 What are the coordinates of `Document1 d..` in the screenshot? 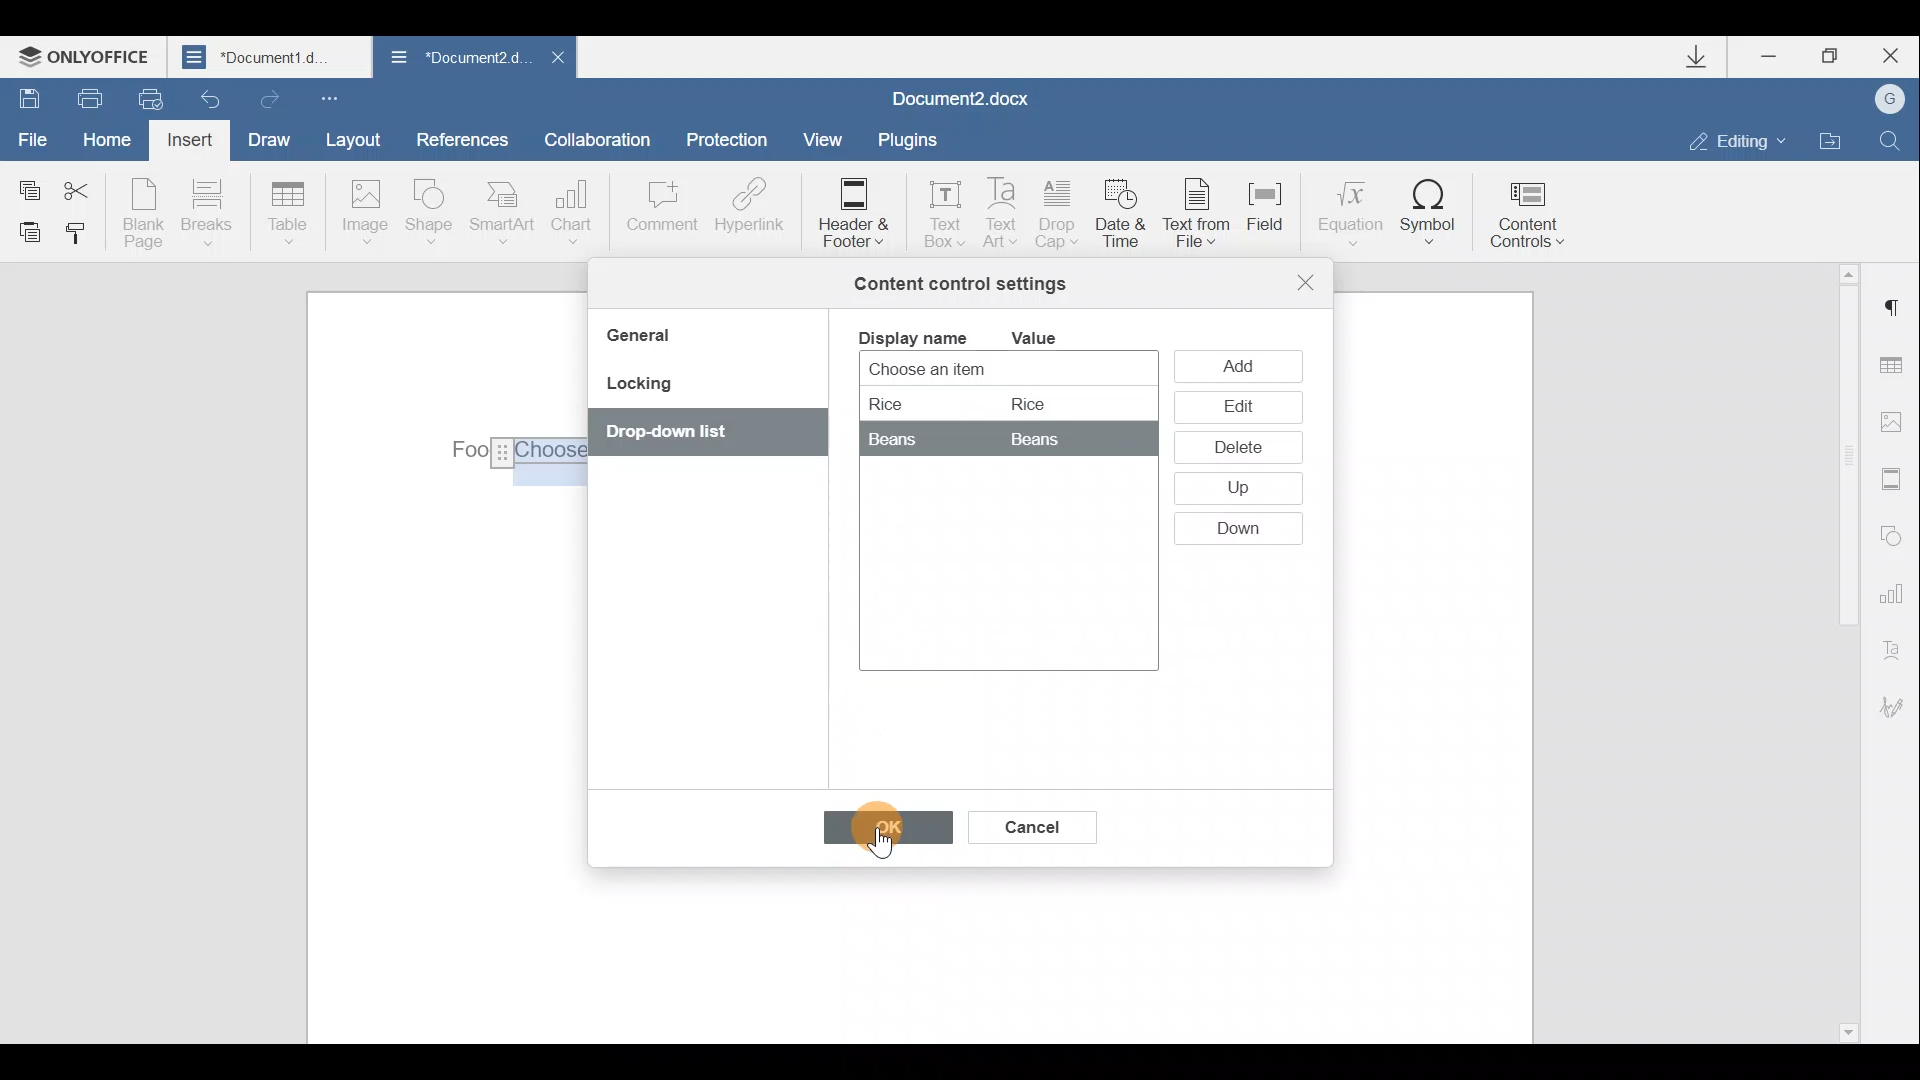 It's located at (272, 56).